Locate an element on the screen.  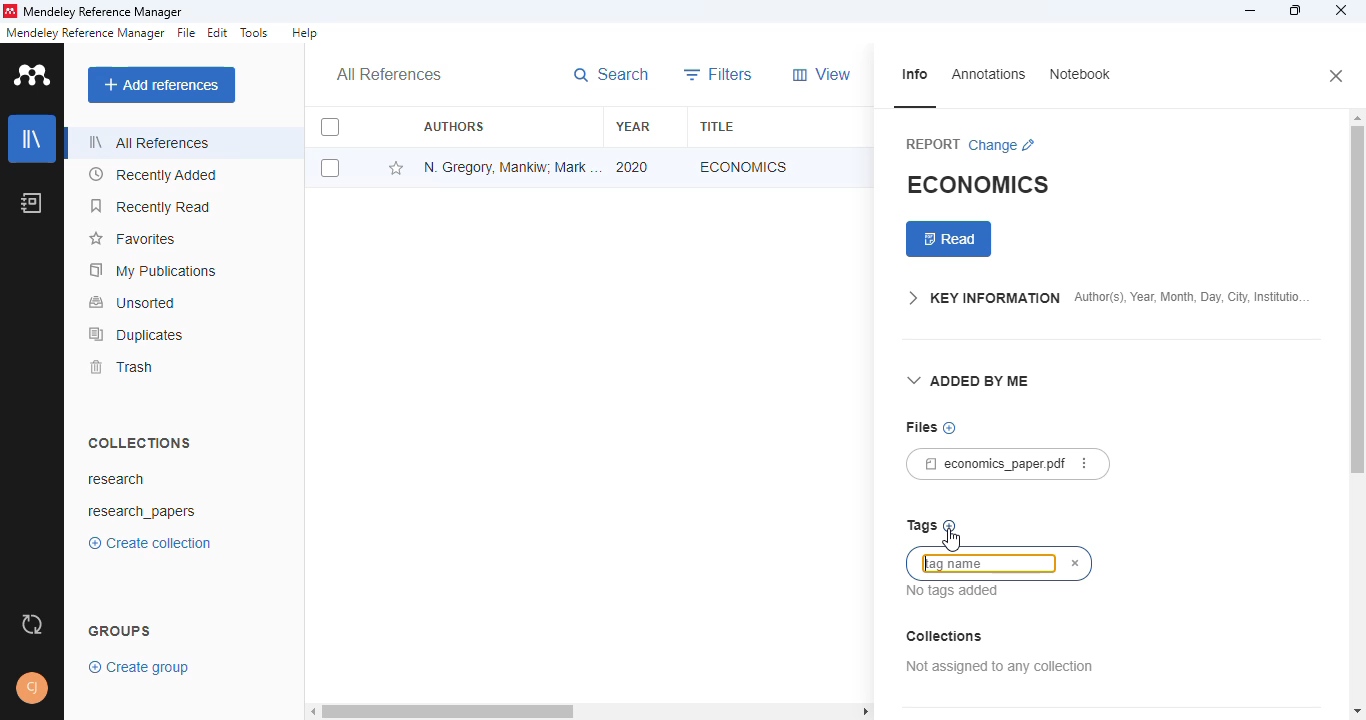
add this reference to favorites is located at coordinates (396, 168).